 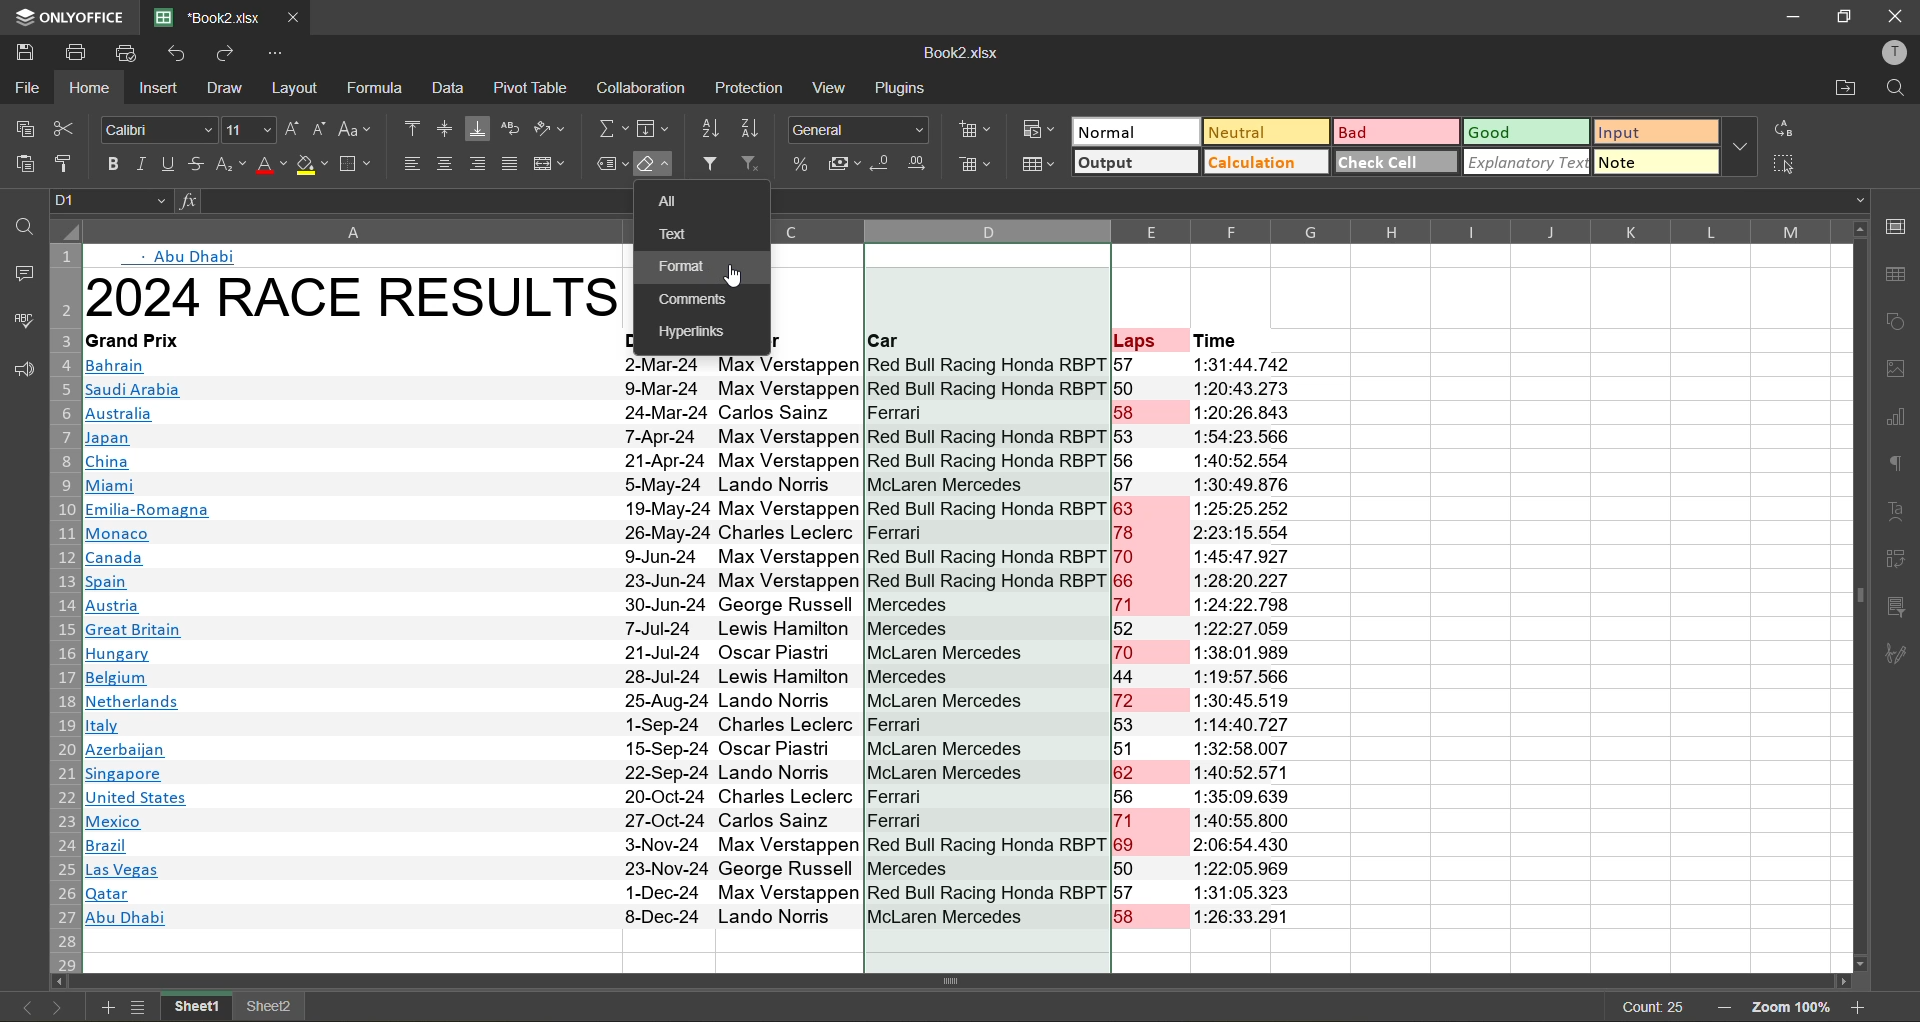 What do you see at coordinates (554, 165) in the screenshot?
I see `merge and center` at bounding box center [554, 165].